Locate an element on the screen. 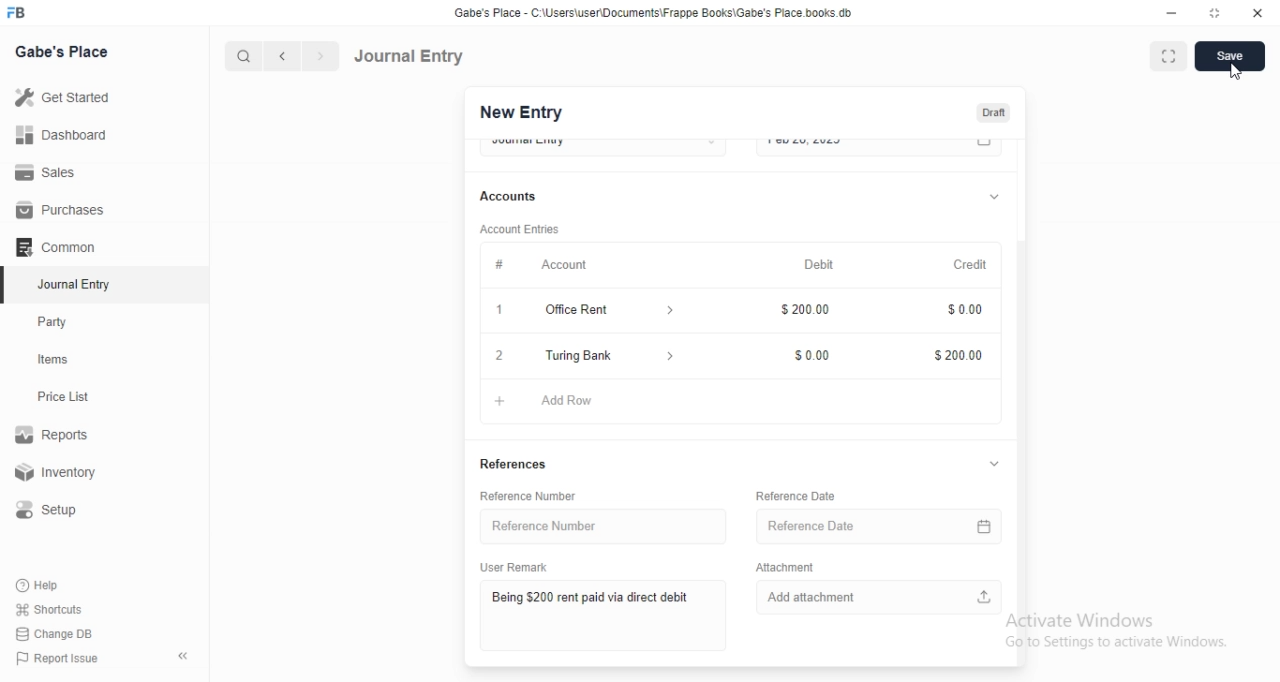 Image resolution: width=1280 pixels, height=682 pixels. Draft is located at coordinates (993, 113).